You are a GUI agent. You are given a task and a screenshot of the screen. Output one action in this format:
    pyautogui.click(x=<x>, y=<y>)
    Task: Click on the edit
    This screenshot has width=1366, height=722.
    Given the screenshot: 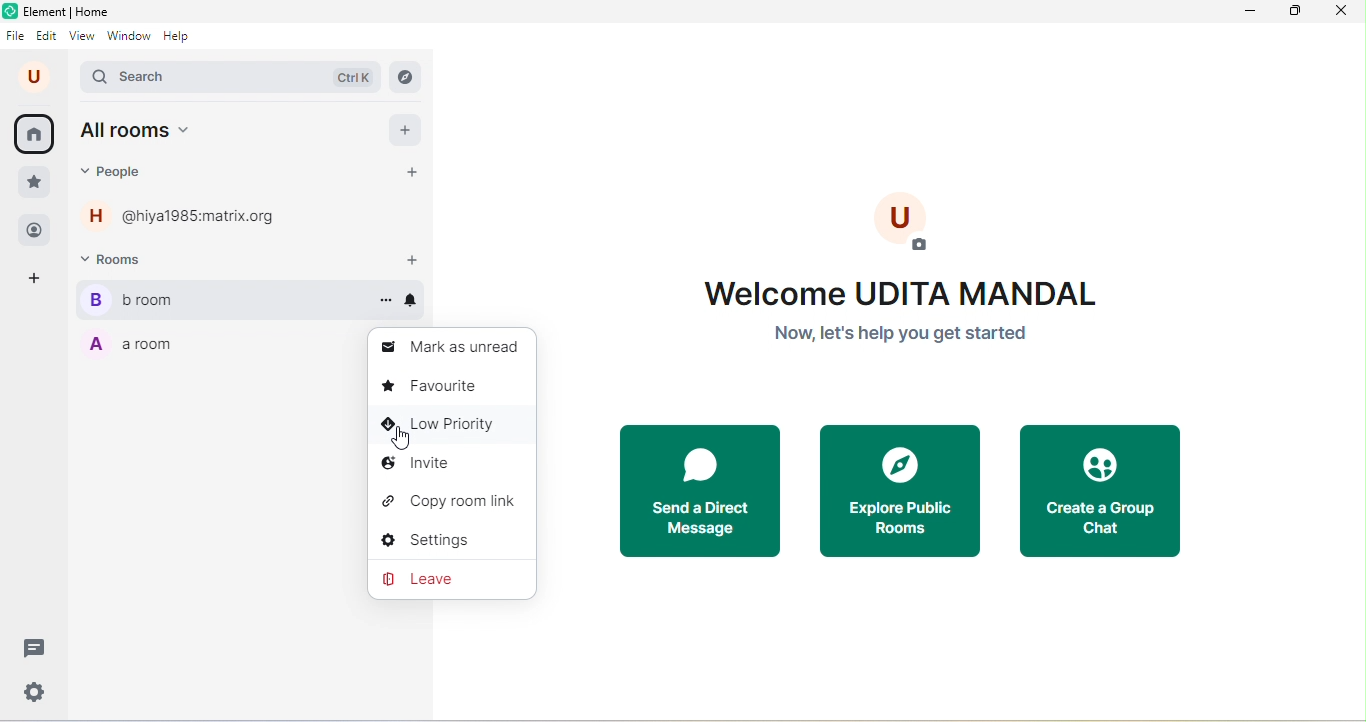 What is the action you would take?
    pyautogui.click(x=46, y=37)
    